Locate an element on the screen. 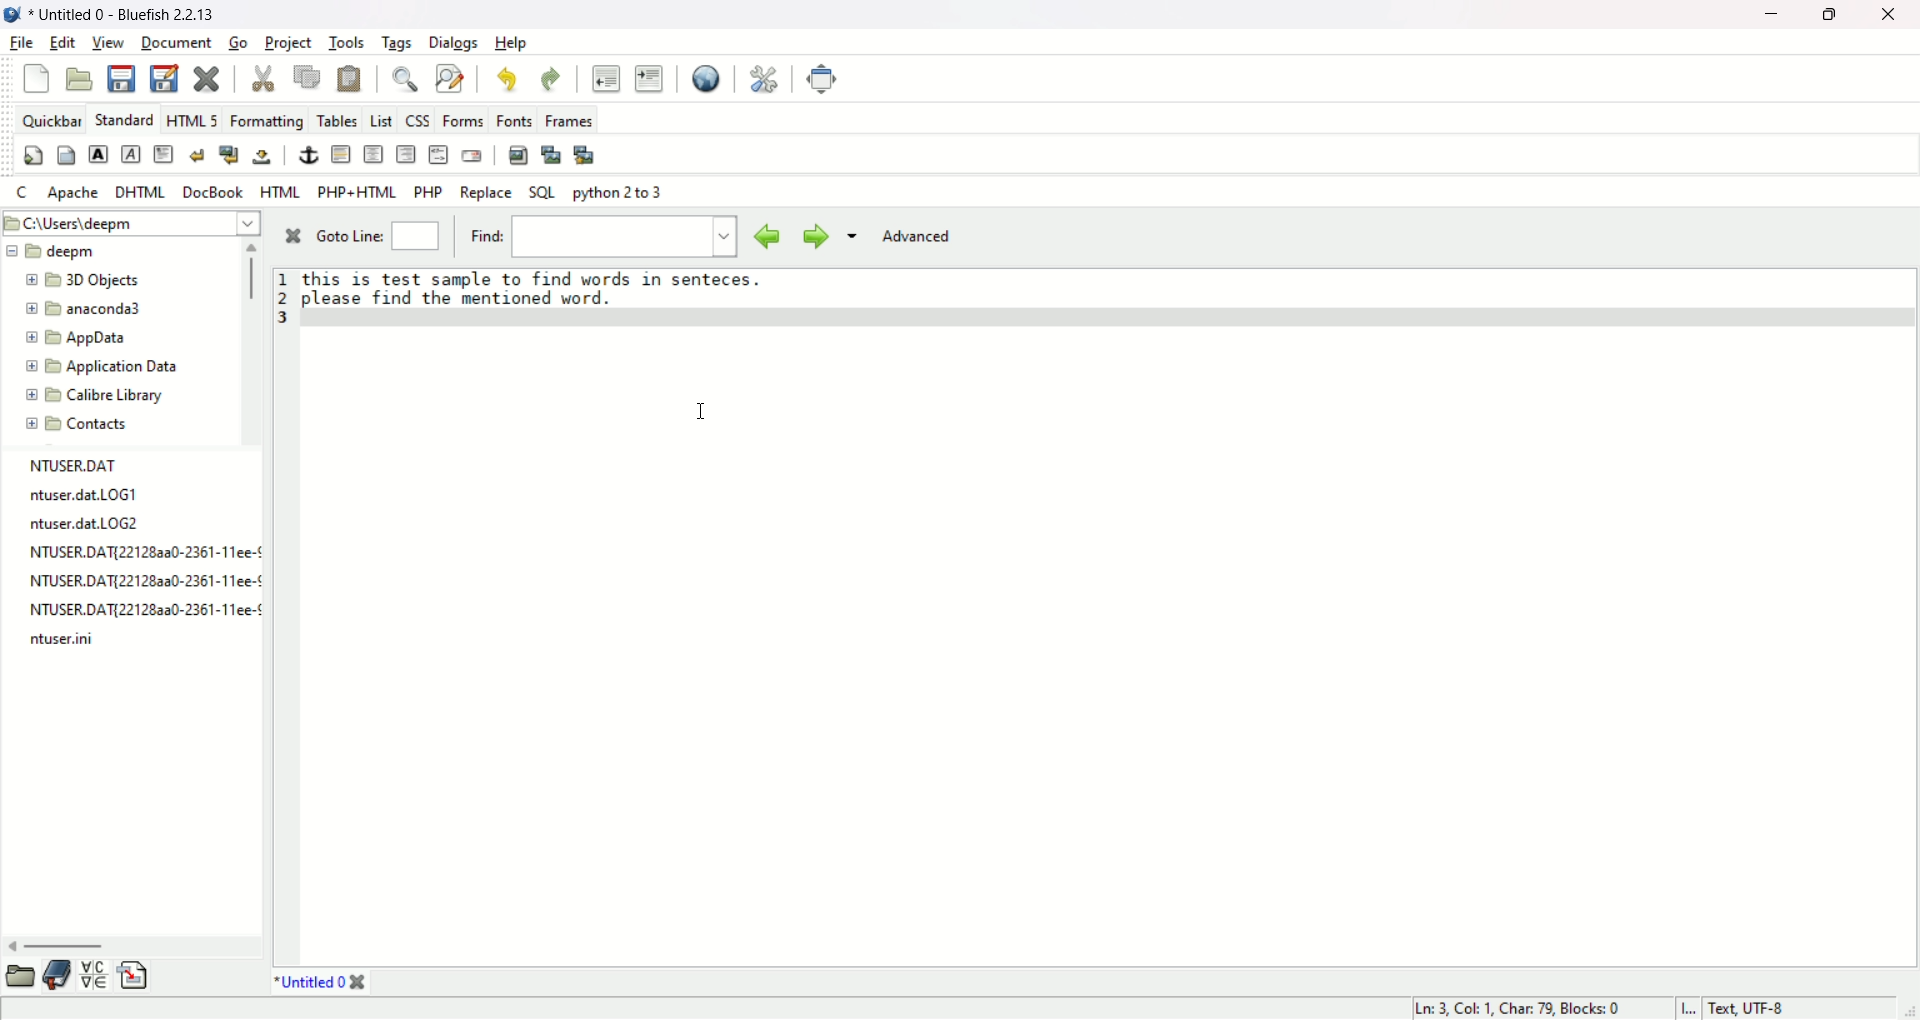 The height and width of the screenshot is (1020, 1920). close current file is located at coordinates (206, 78).